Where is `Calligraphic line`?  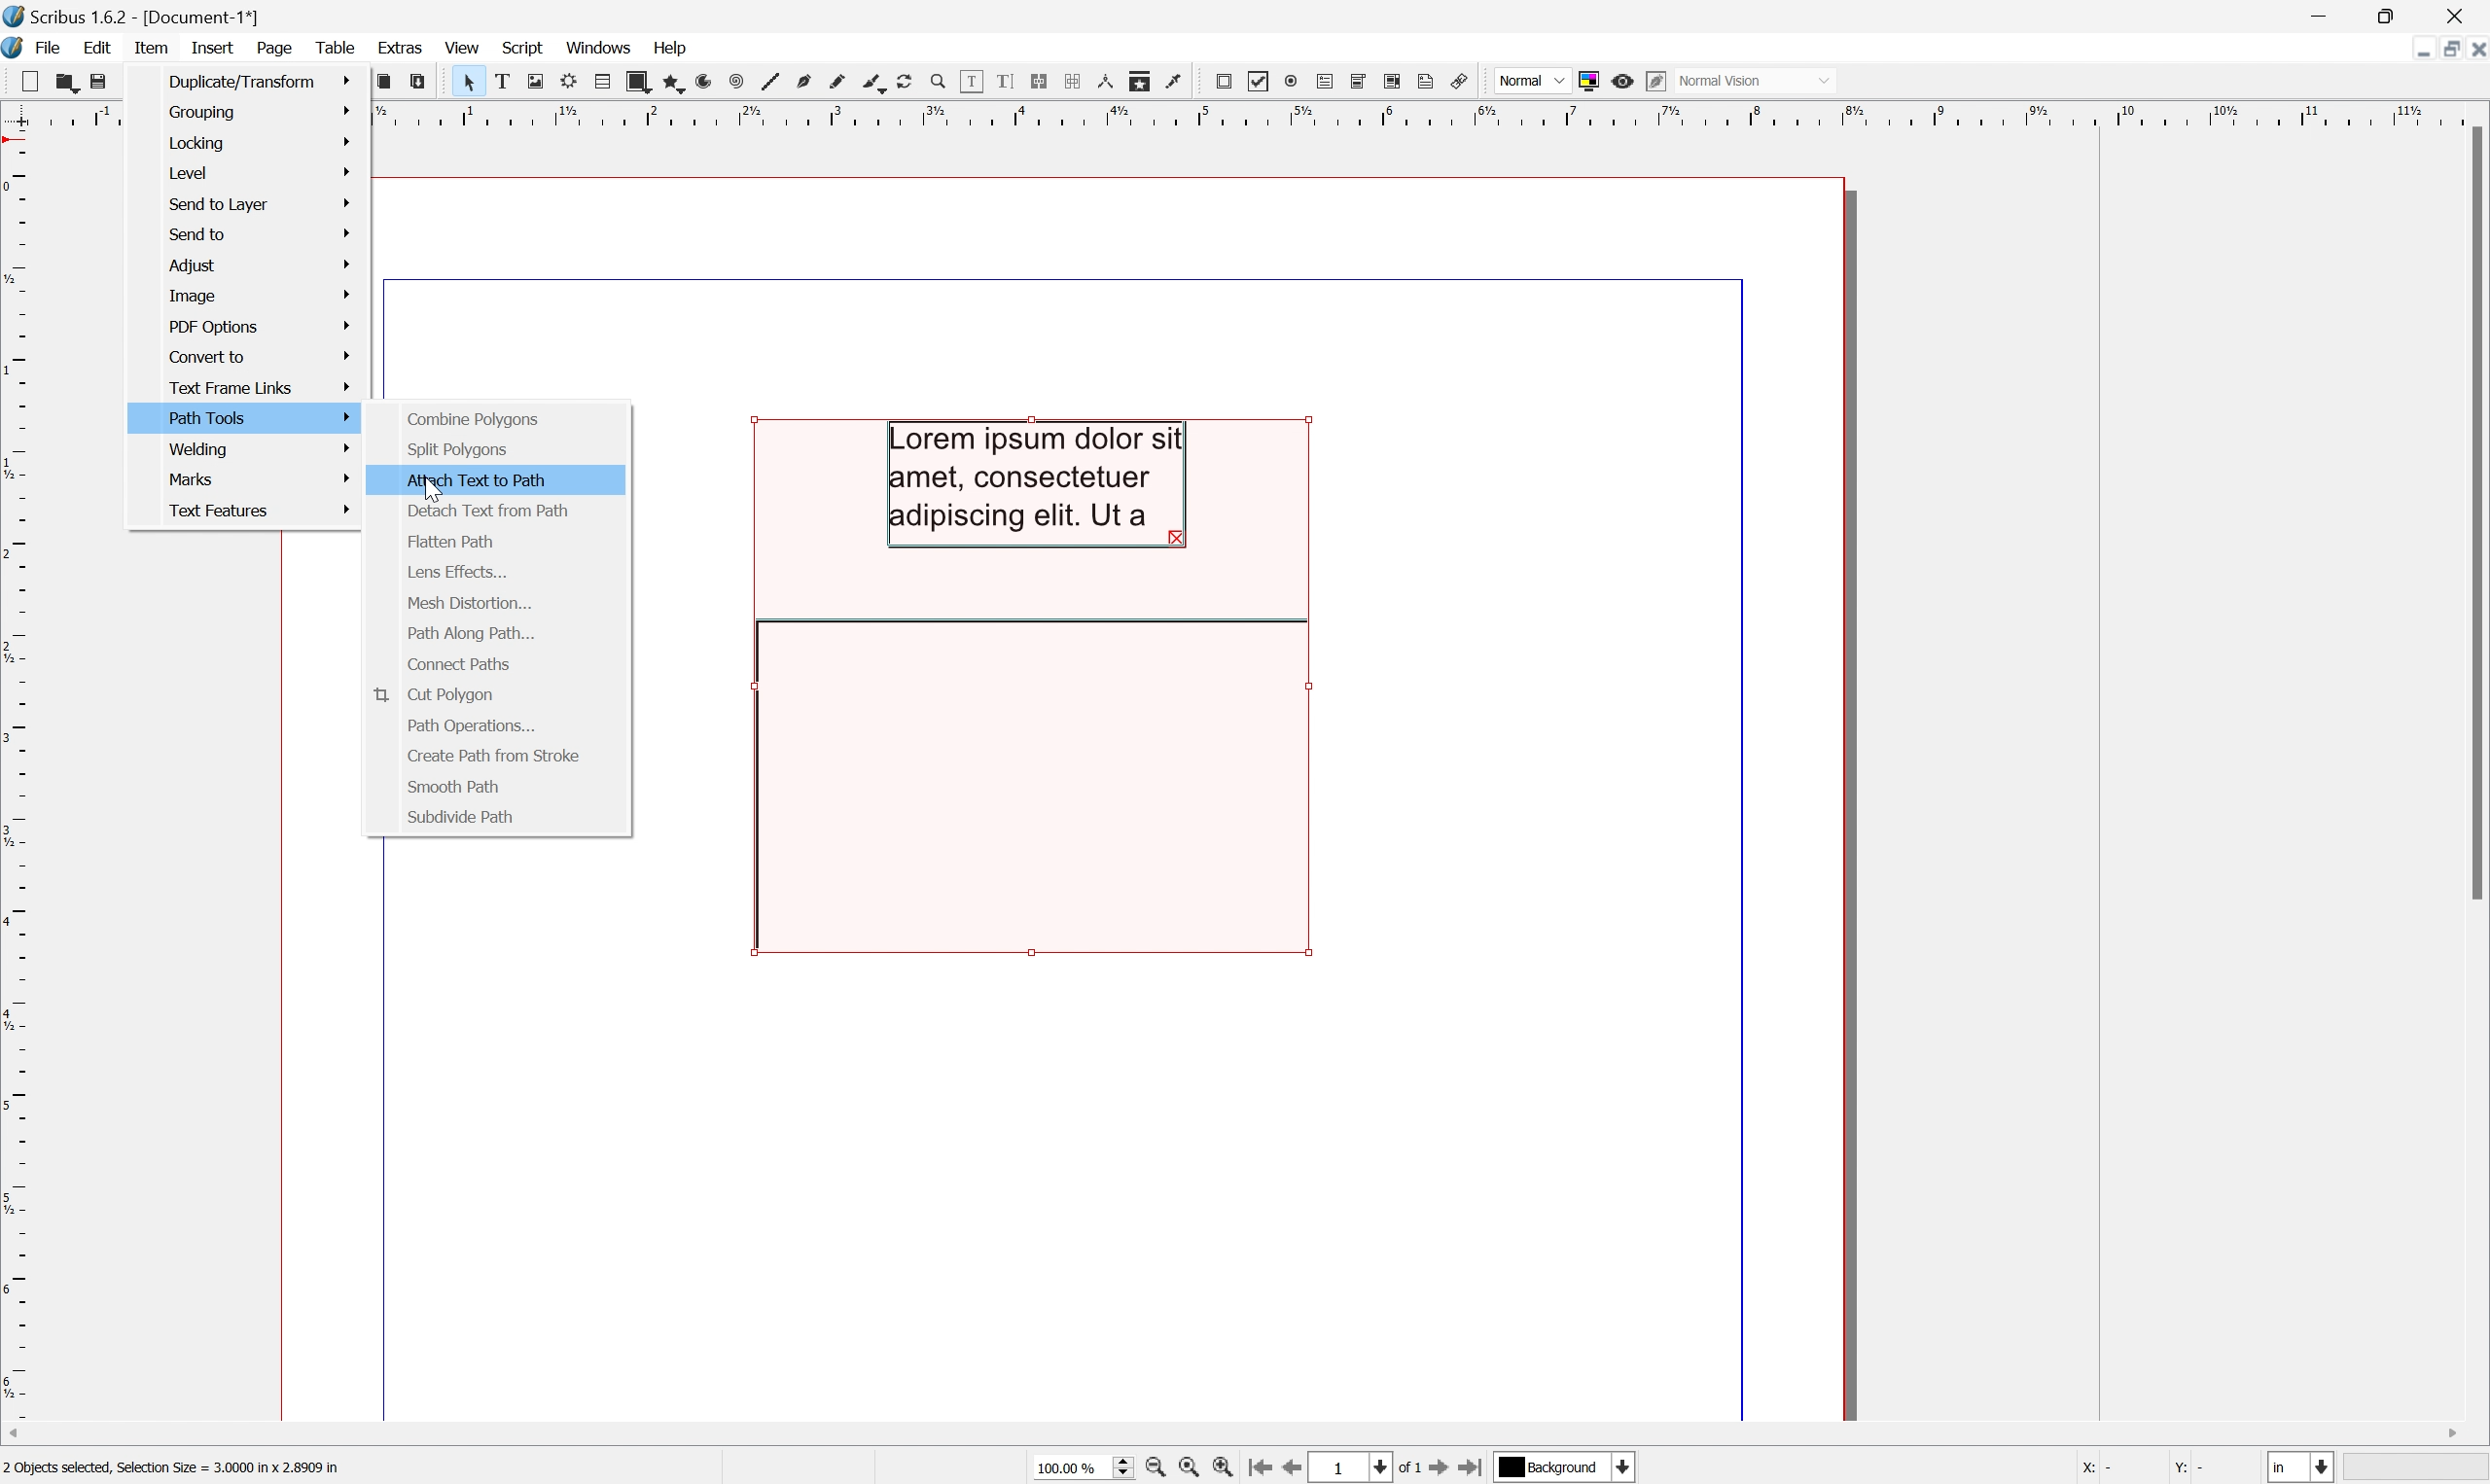
Calligraphic line is located at coordinates (873, 84).